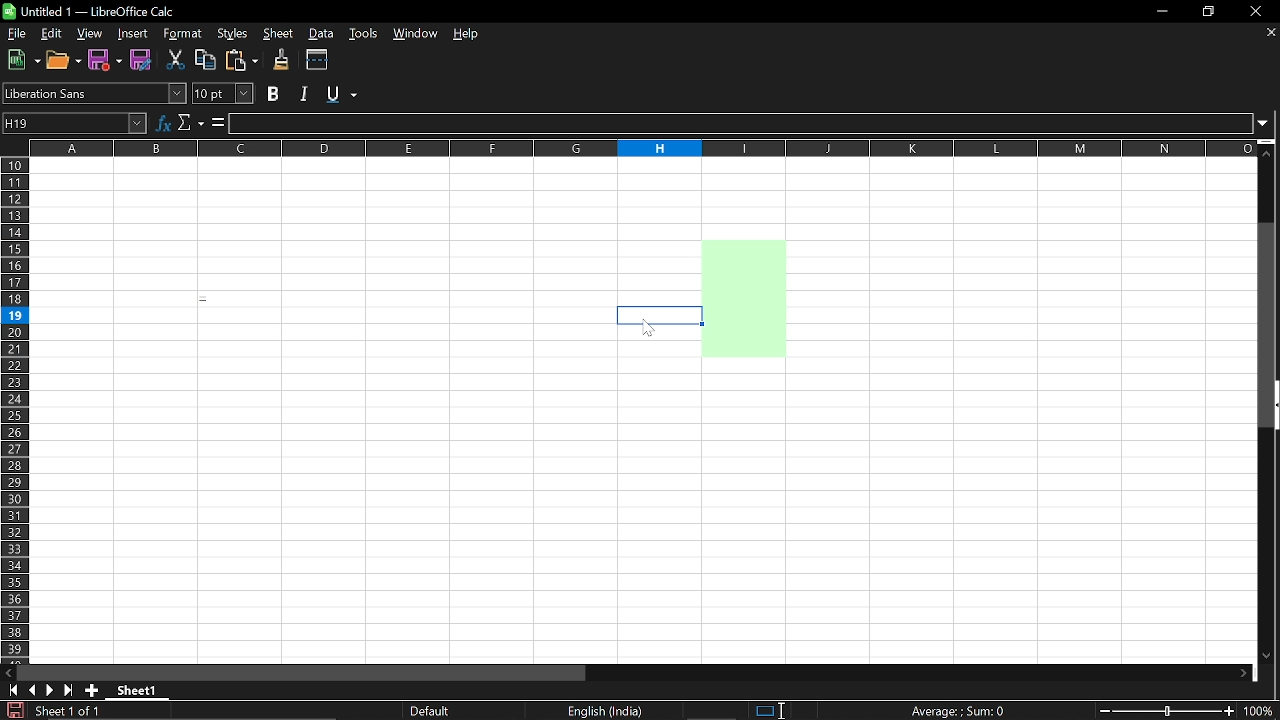 Image resolution: width=1280 pixels, height=720 pixels. Describe the element at coordinates (34, 690) in the screenshot. I see `Previous page` at that location.